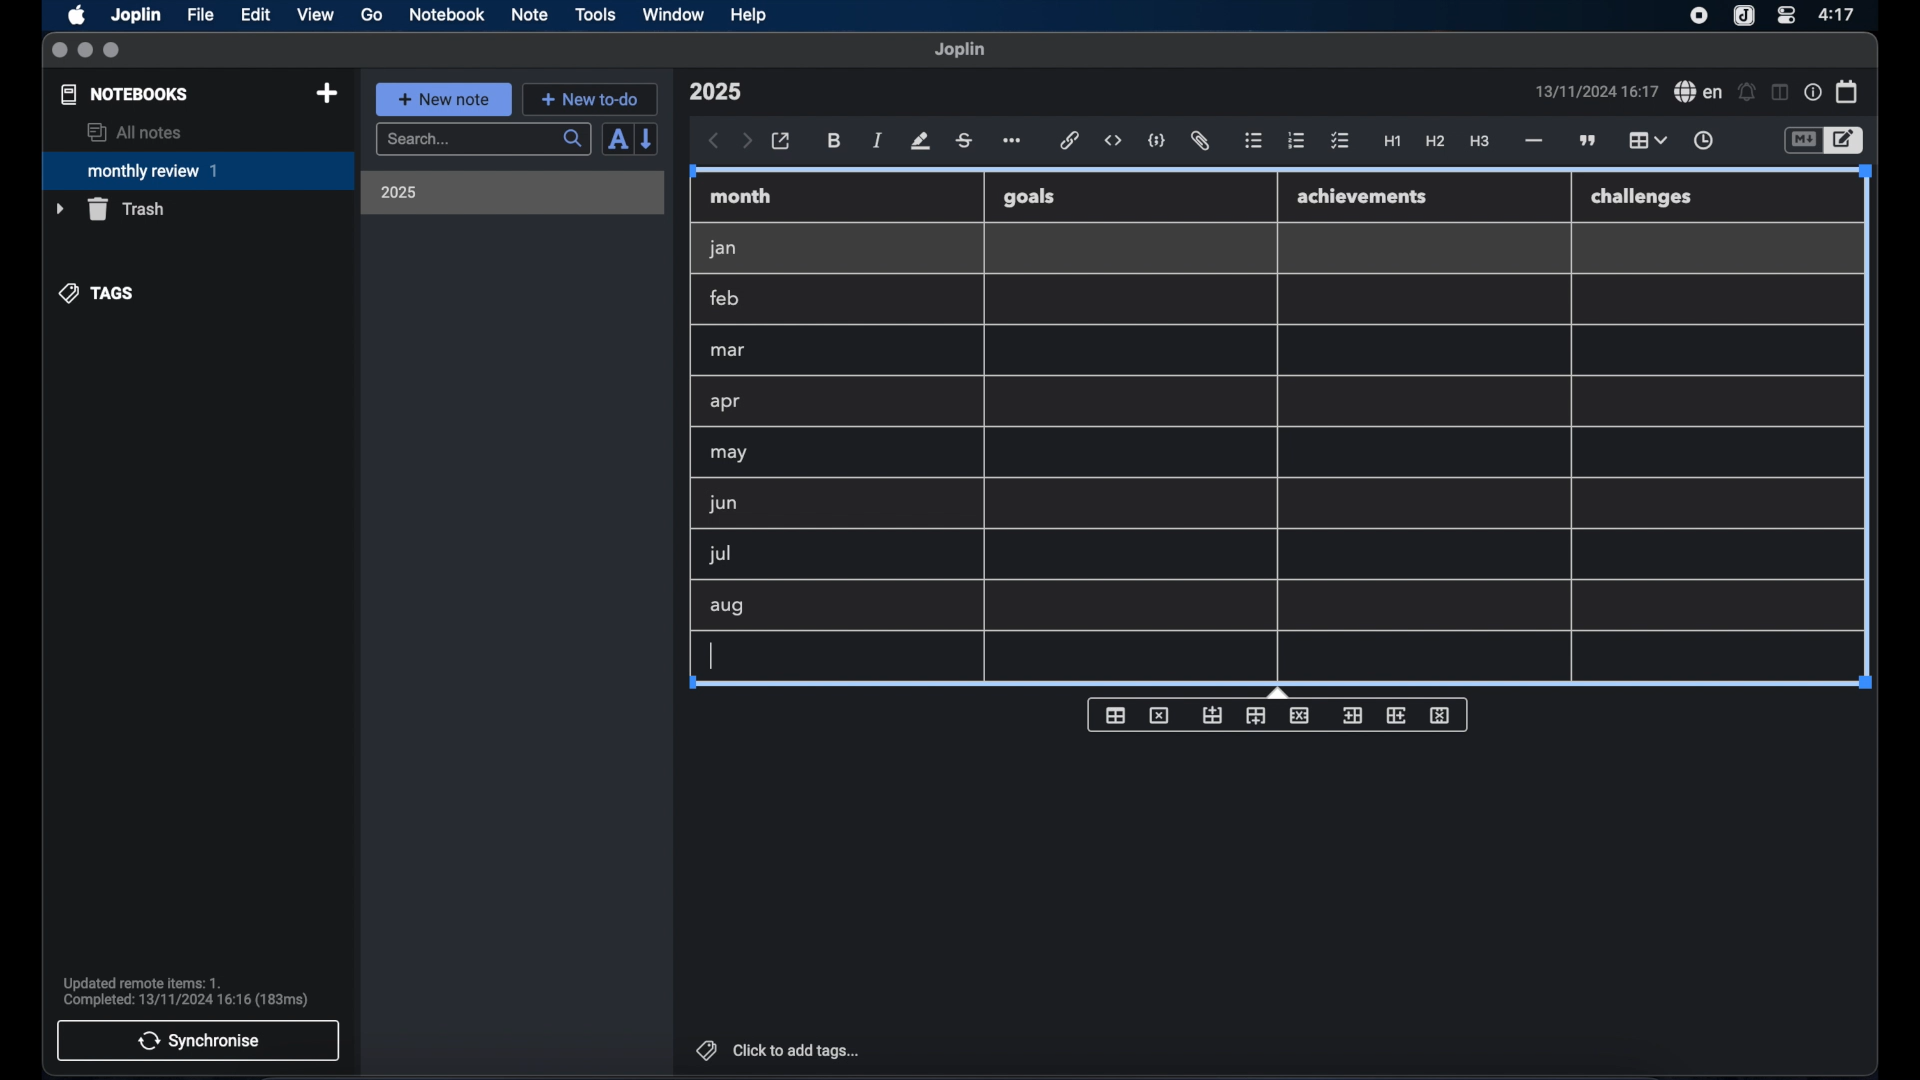  Describe the element at coordinates (198, 1040) in the screenshot. I see `synchronise` at that location.